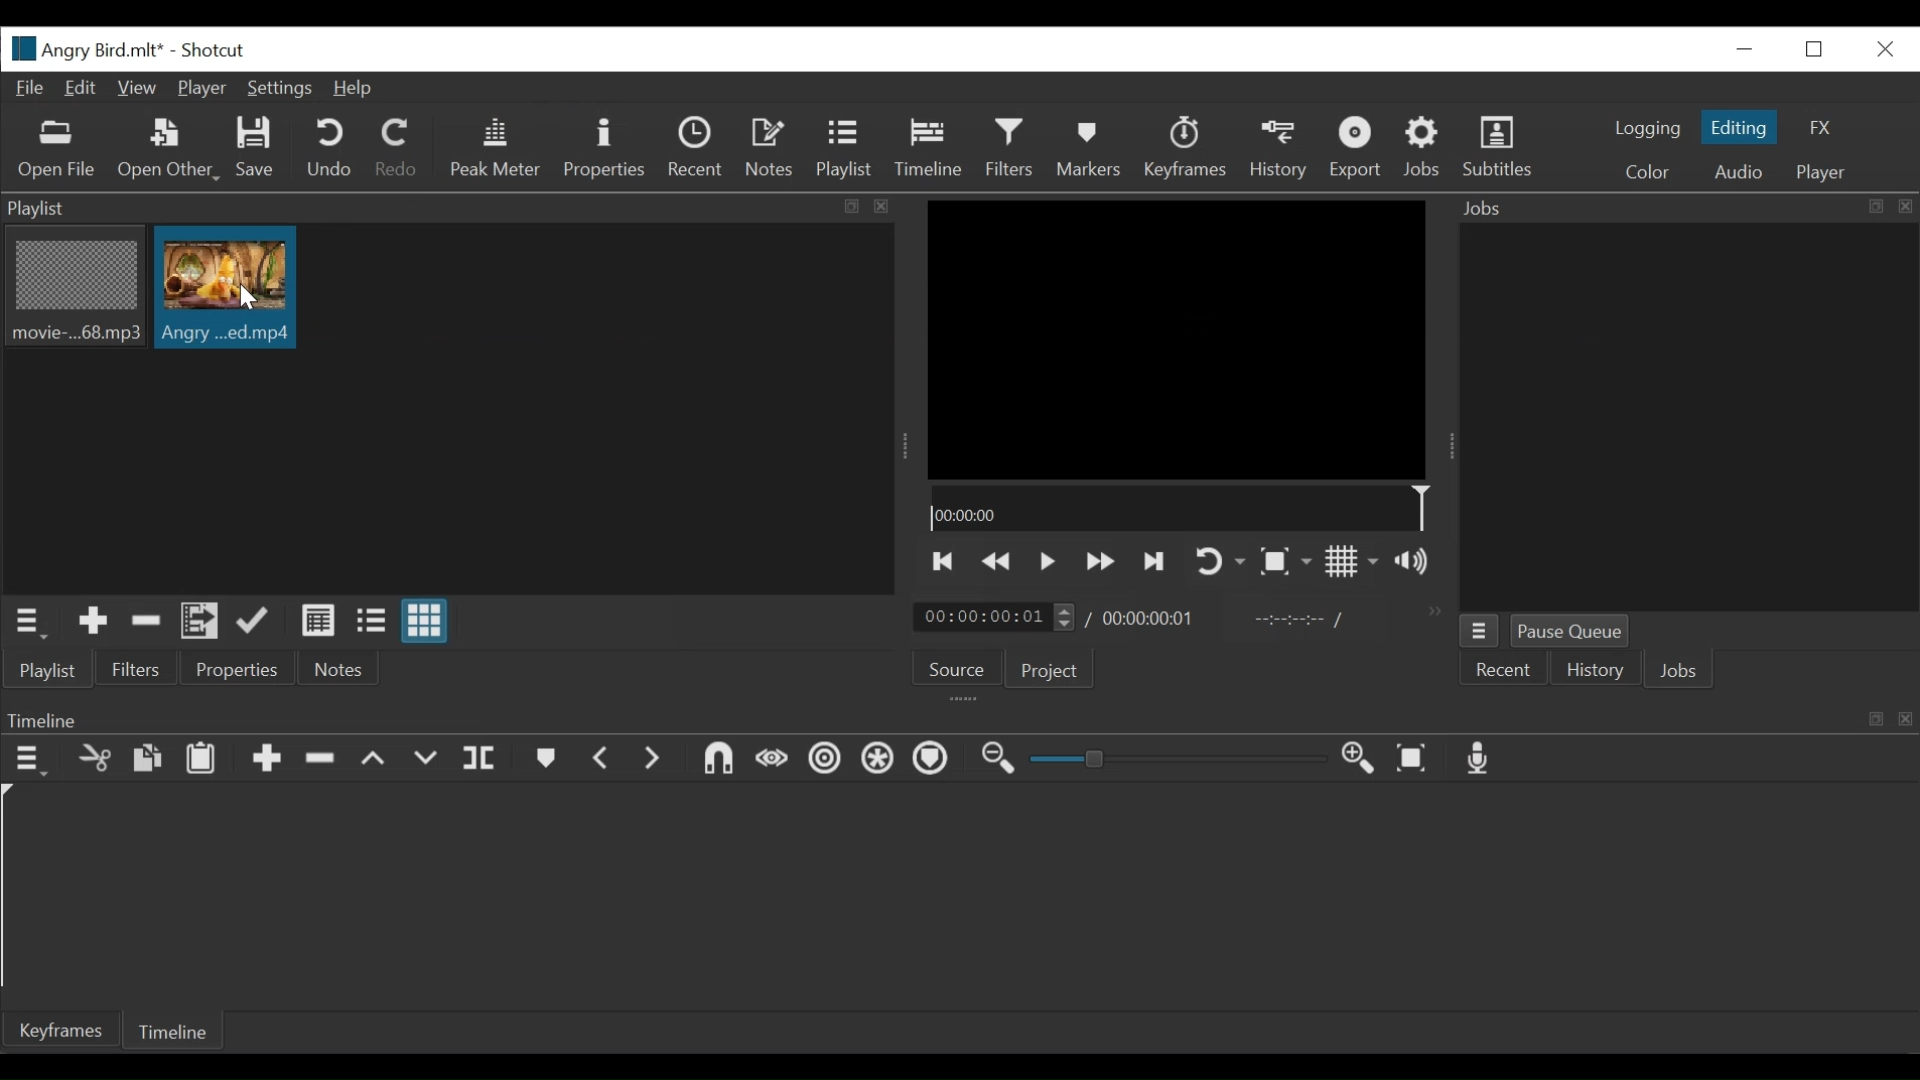 The height and width of the screenshot is (1080, 1920). Describe the element at coordinates (771, 762) in the screenshot. I see `Scrub while dragging` at that location.